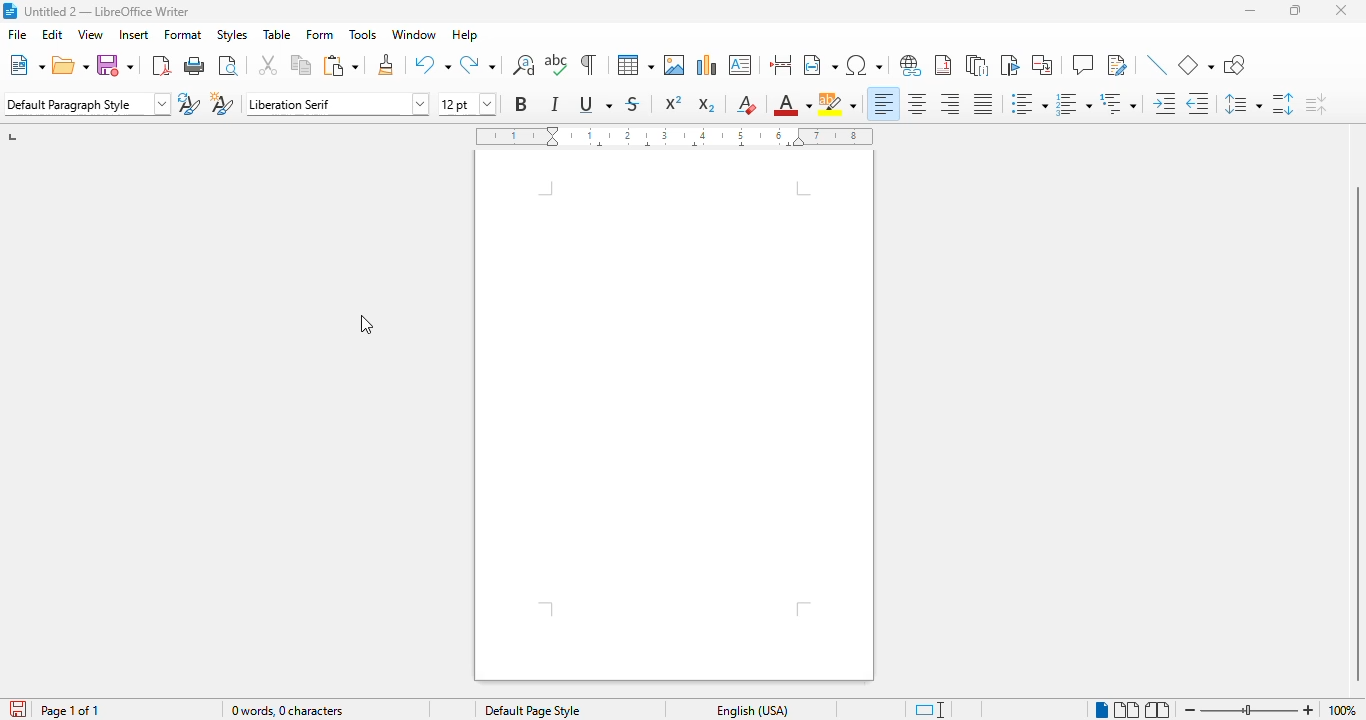 The image size is (1366, 720). I want to click on save, so click(116, 65).